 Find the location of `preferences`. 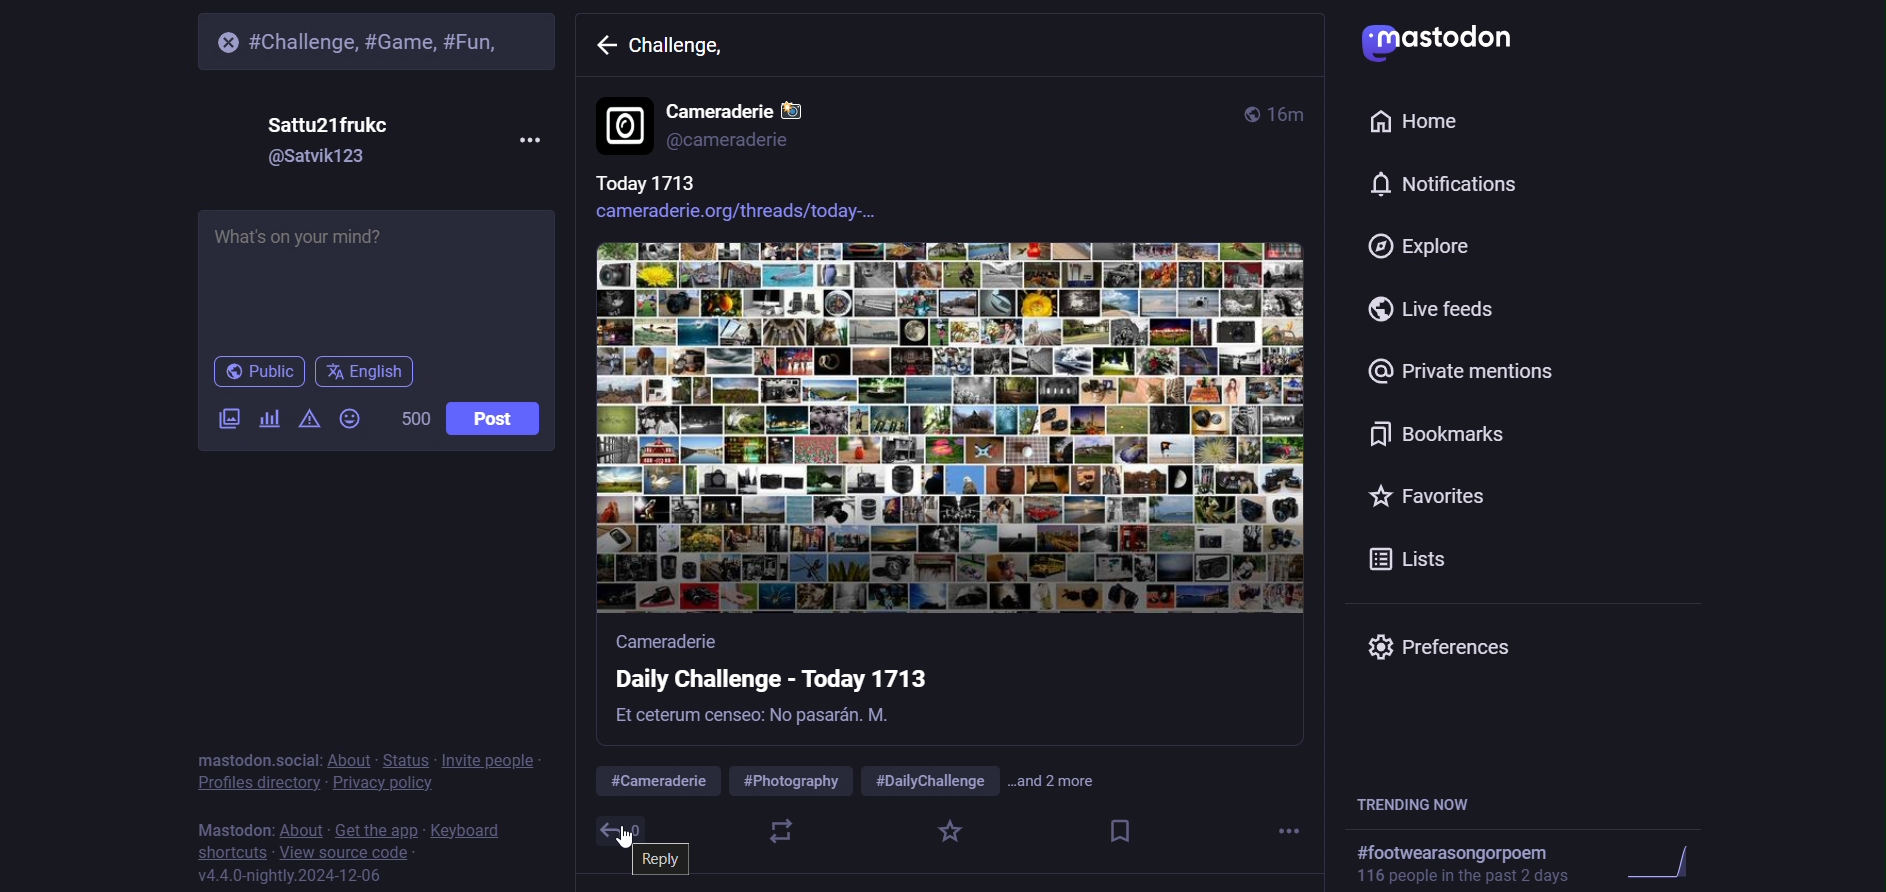

preferences is located at coordinates (1450, 645).